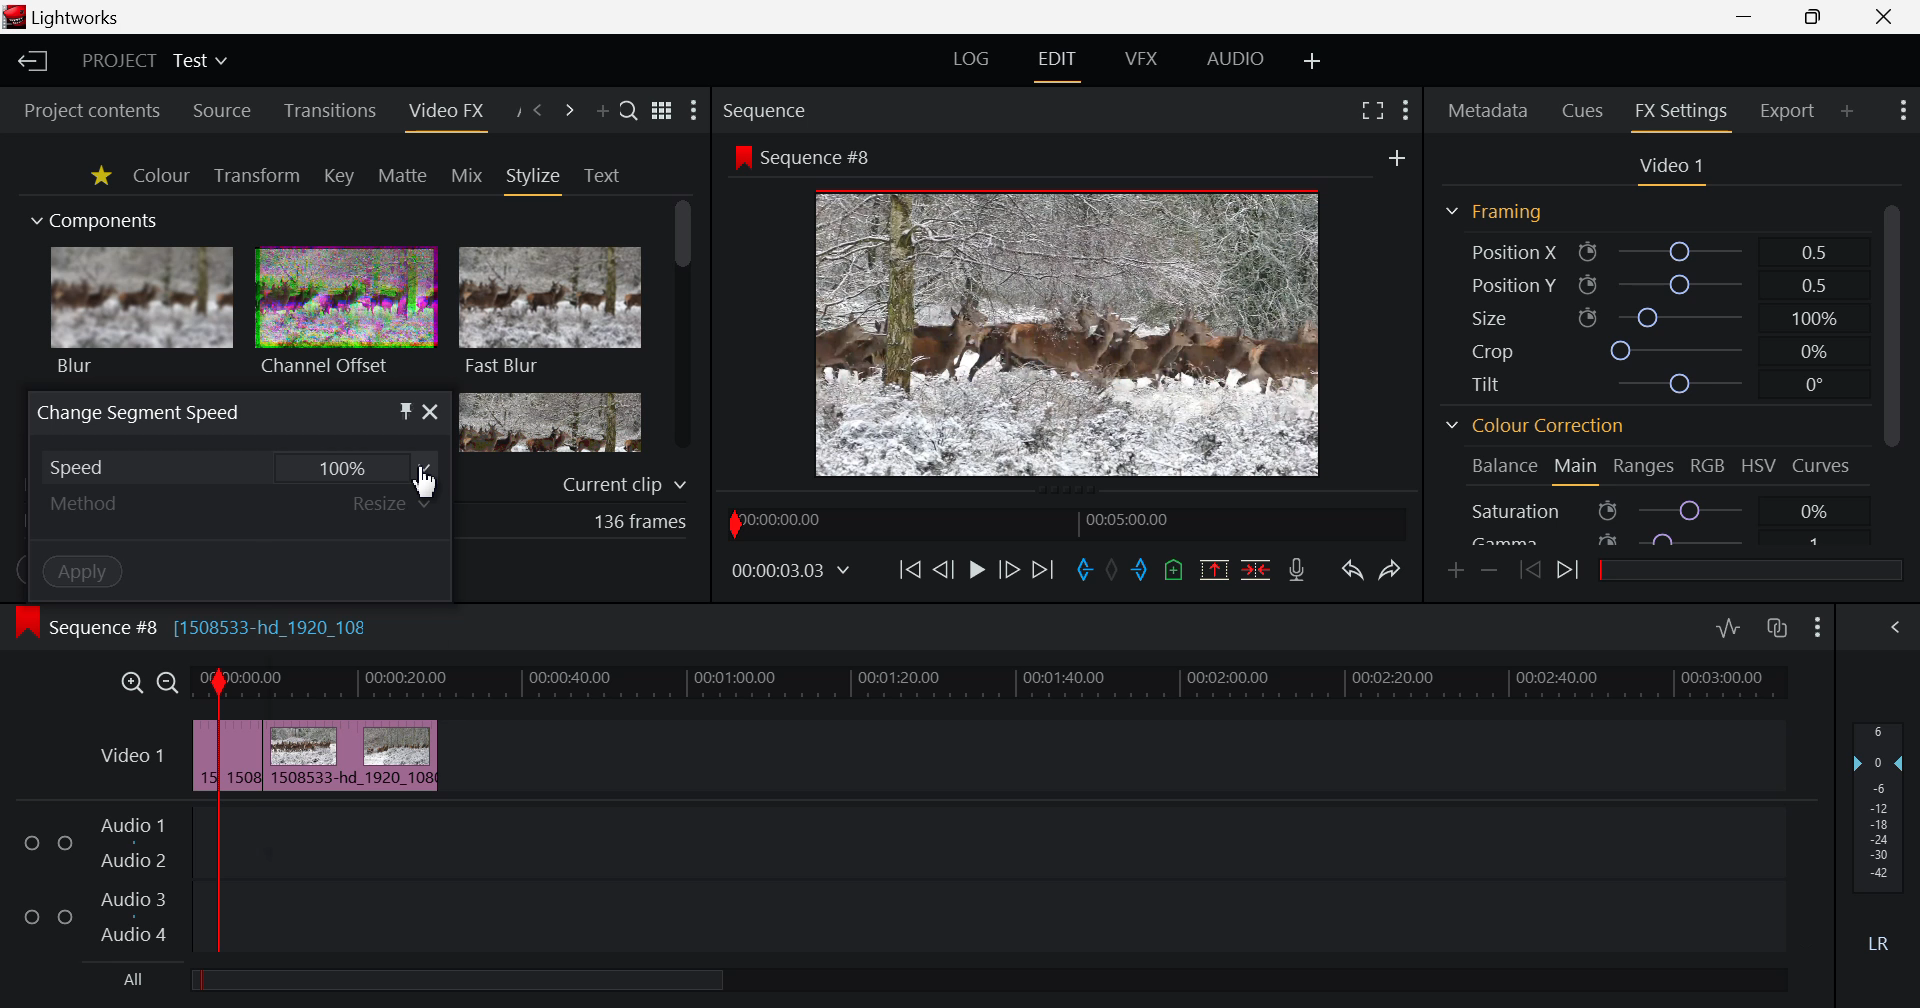 Image resolution: width=1920 pixels, height=1008 pixels. Describe the element at coordinates (239, 505) in the screenshot. I see `Adjustment Method` at that location.